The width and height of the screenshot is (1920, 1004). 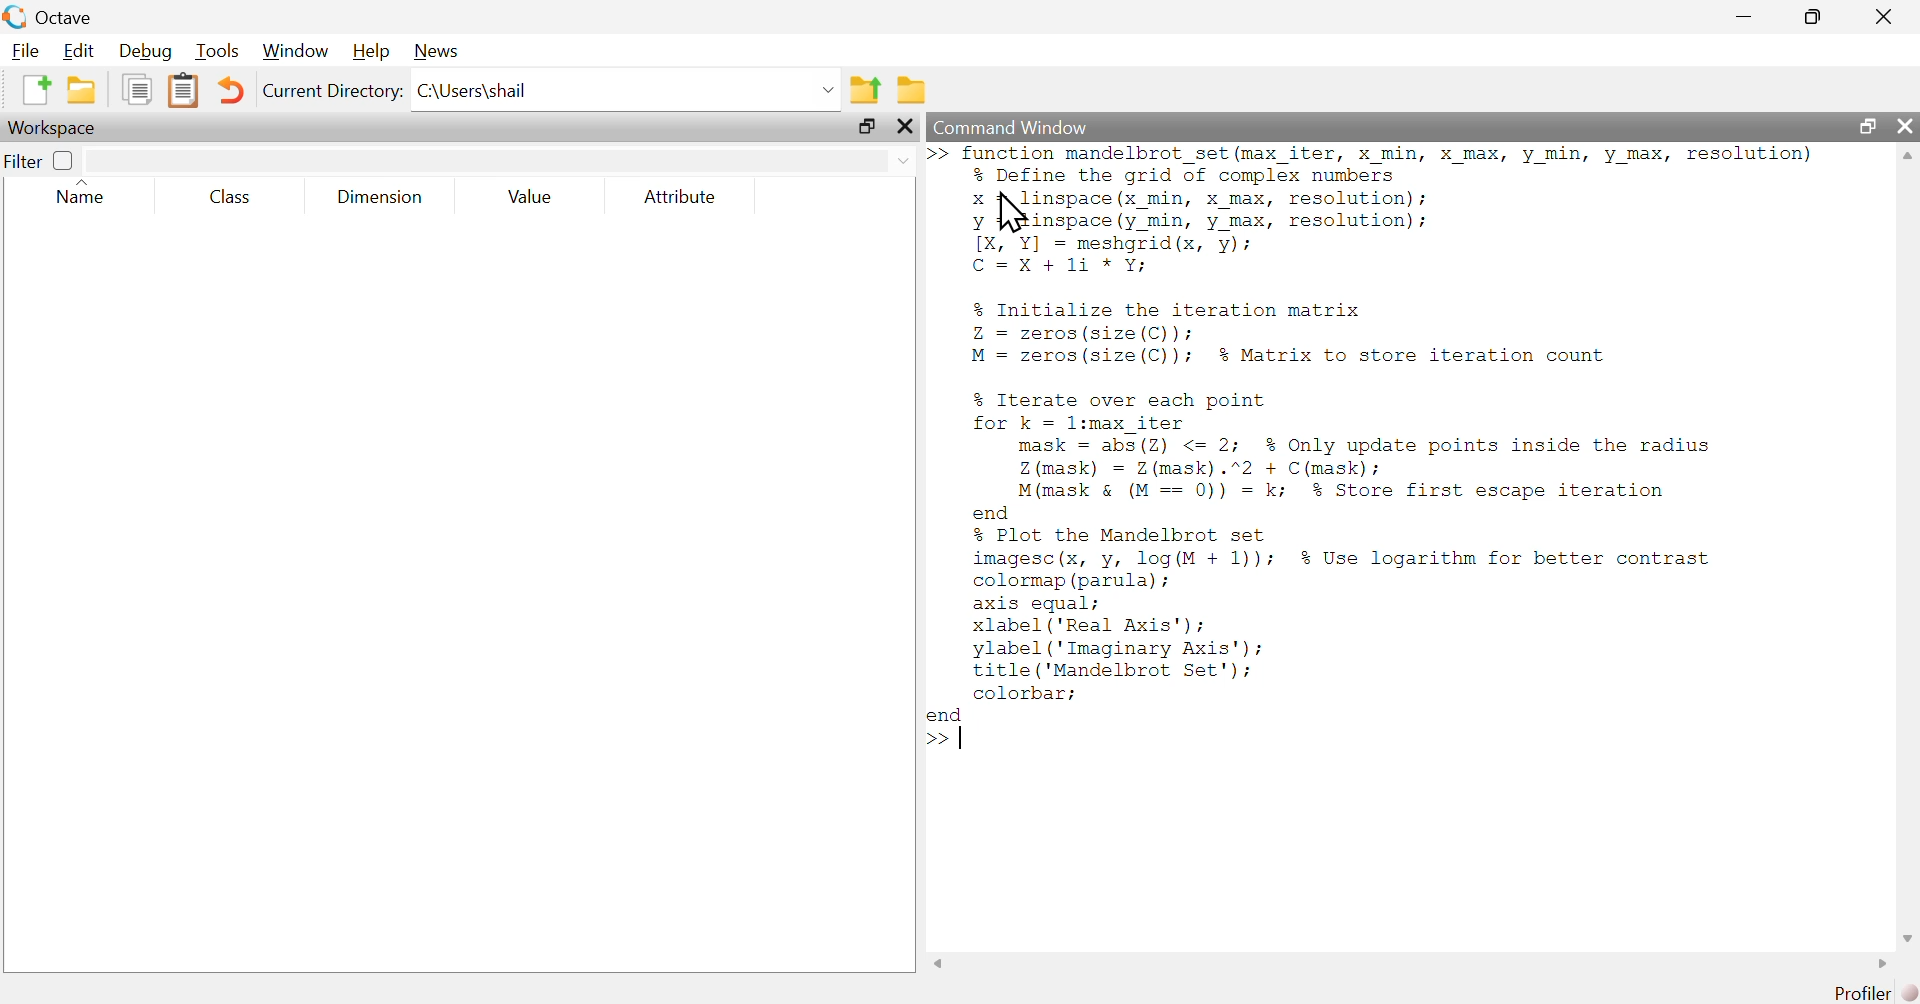 I want to click on Dimension, so click(x=380, y=197).